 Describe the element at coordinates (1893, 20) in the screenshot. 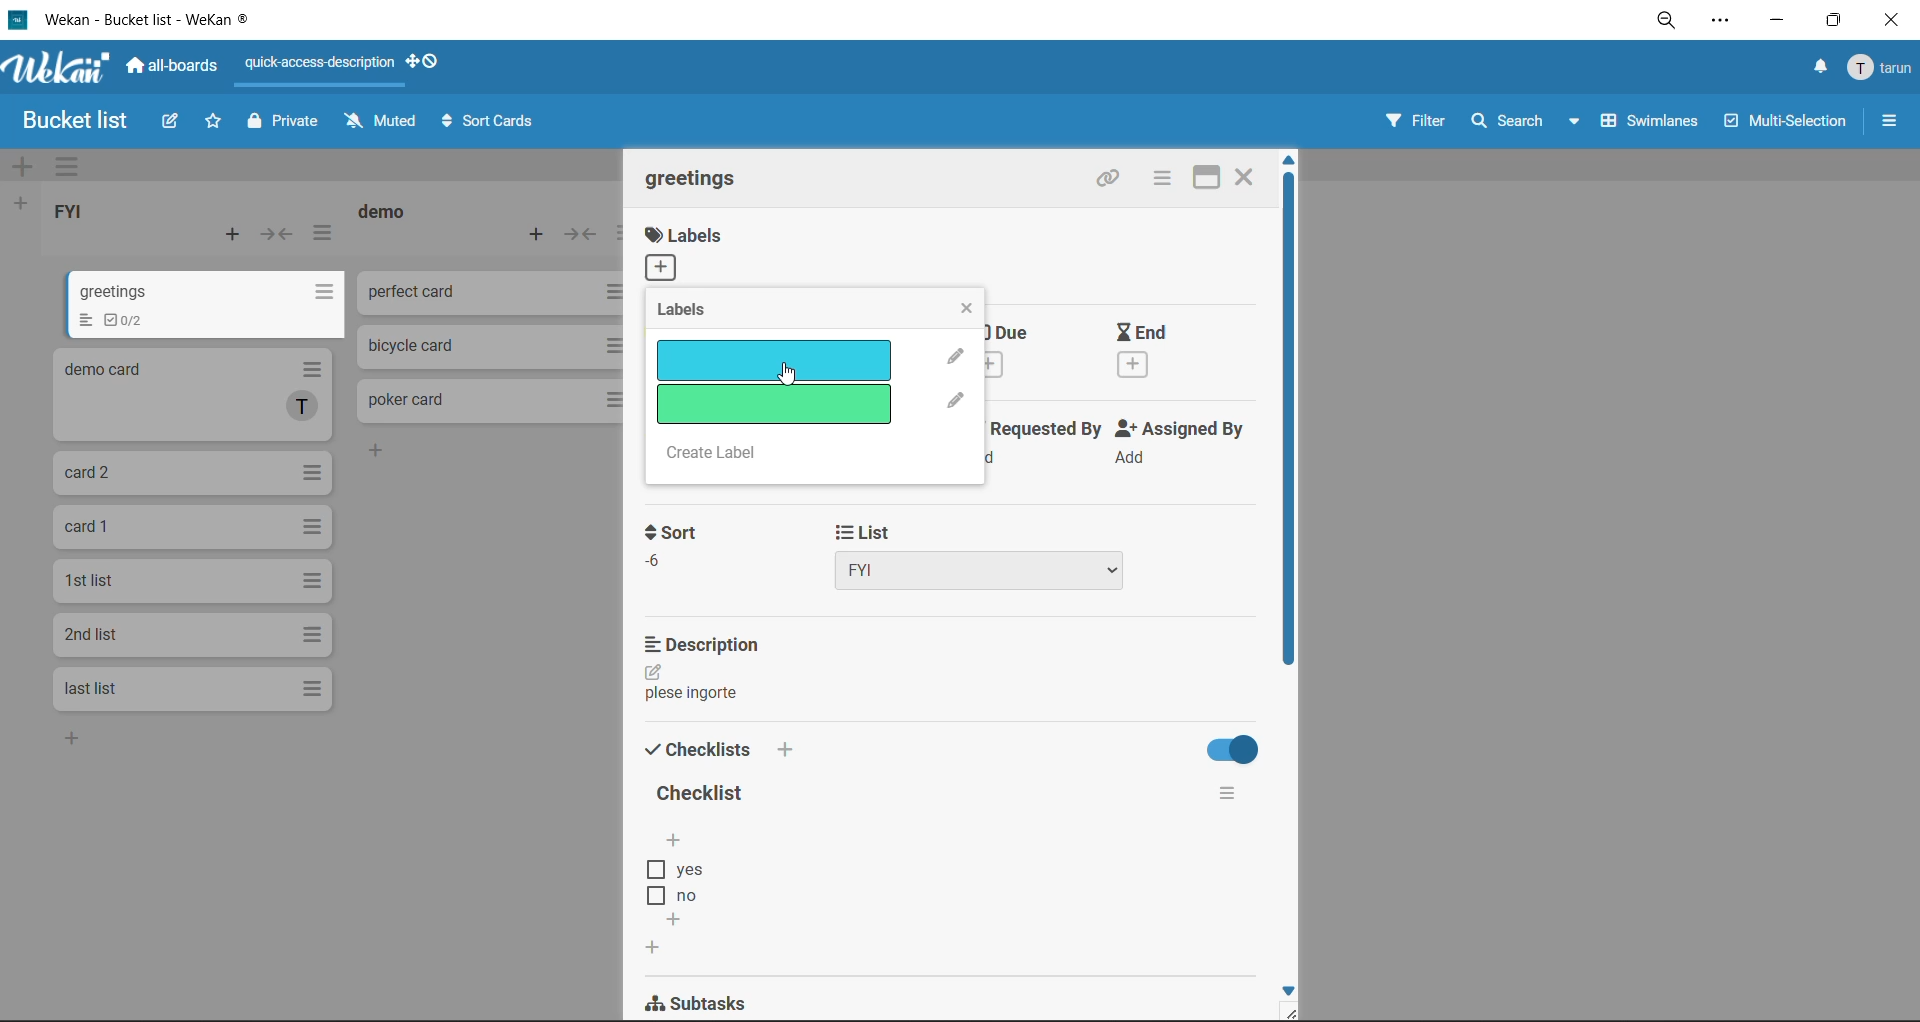

I see `close` at that location.